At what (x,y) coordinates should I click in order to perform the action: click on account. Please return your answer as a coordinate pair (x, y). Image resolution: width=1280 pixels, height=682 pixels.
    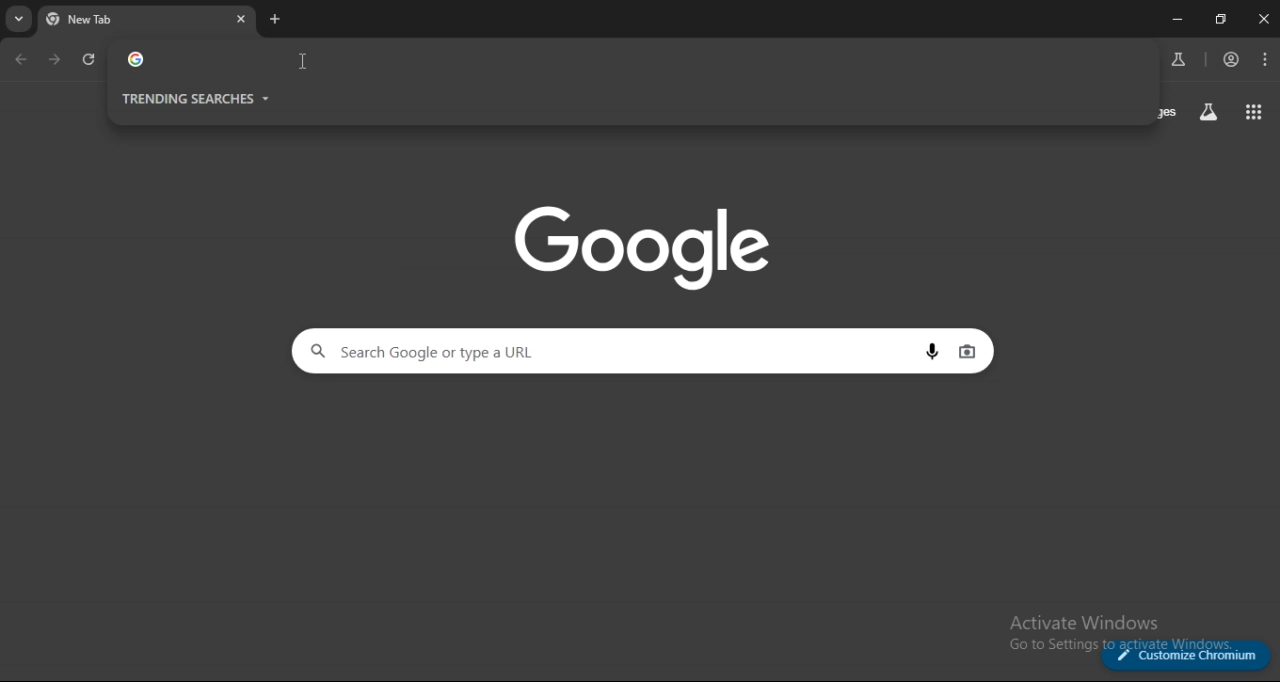
    Looking at the image, I should click on (1233, 59).